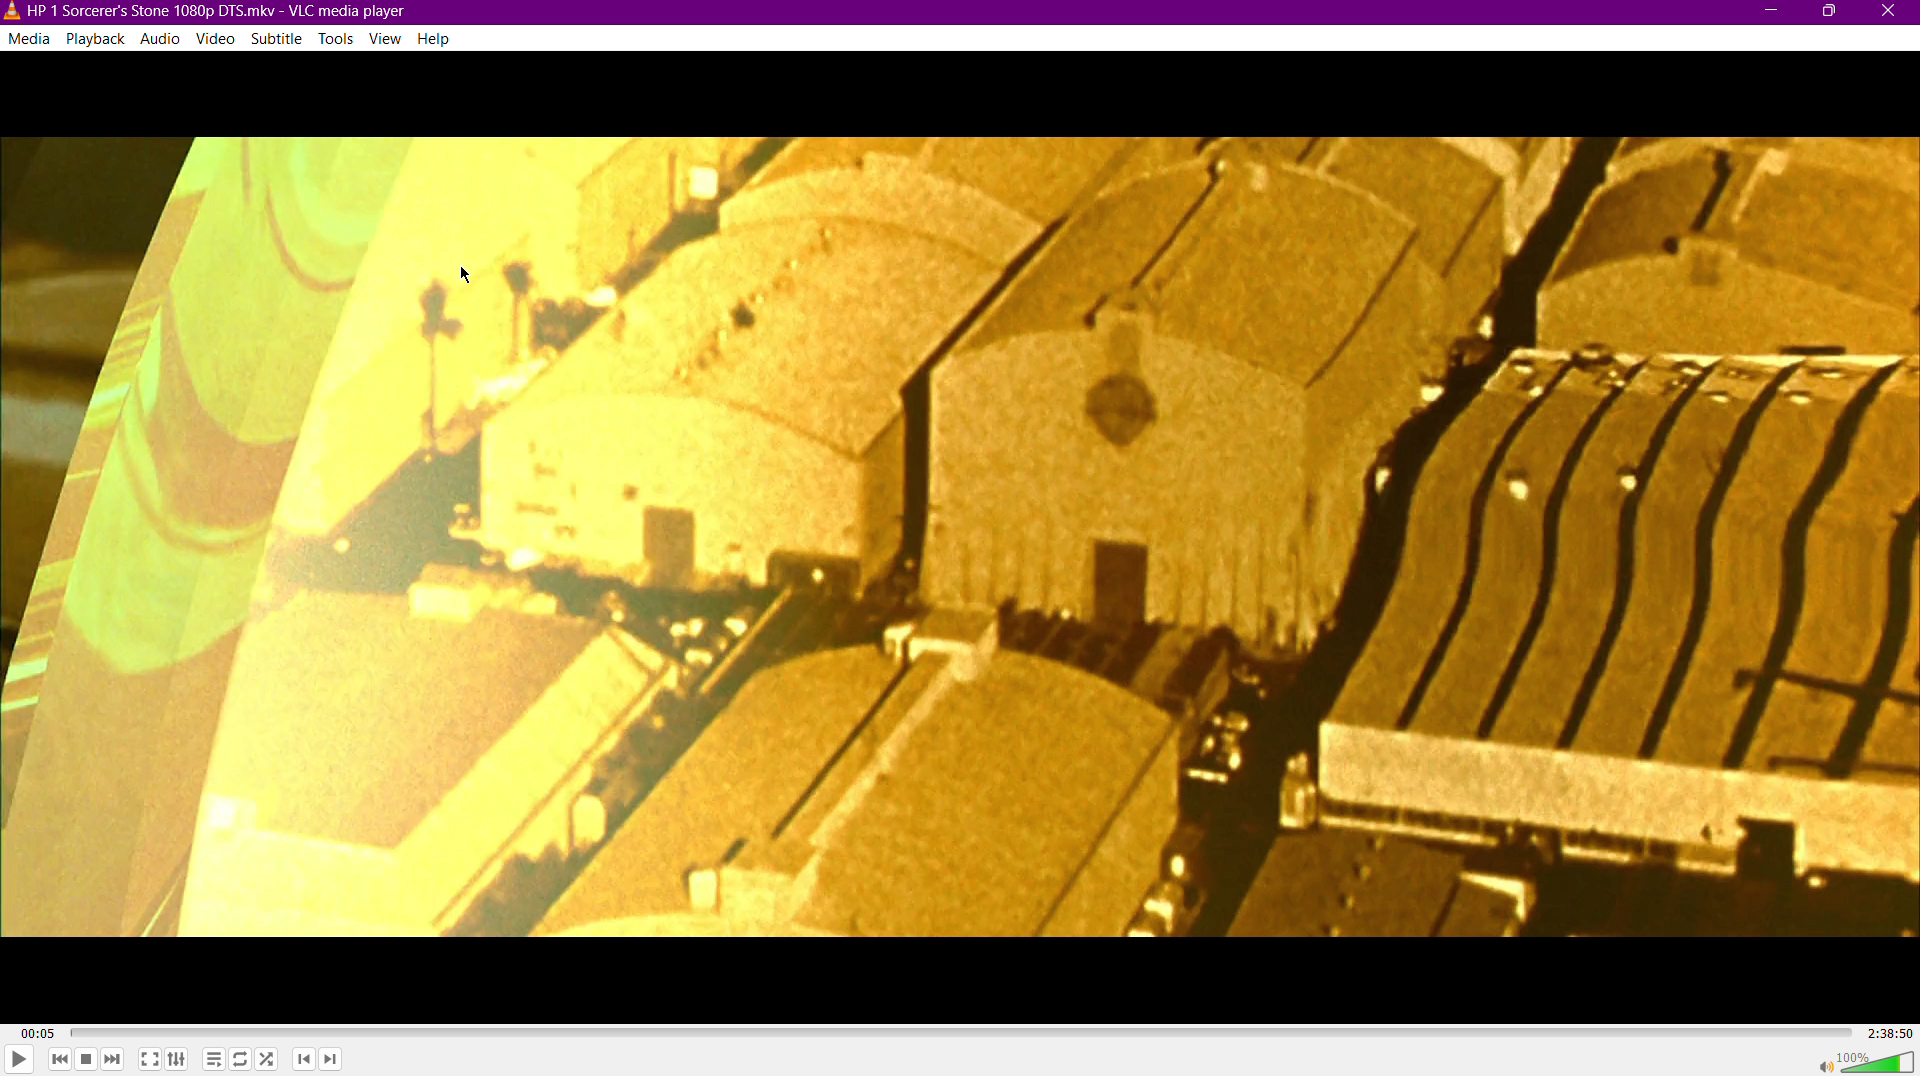 This screenshot has height=1076, width=1920. I want to click on Cursor Position, so click(464, 275).